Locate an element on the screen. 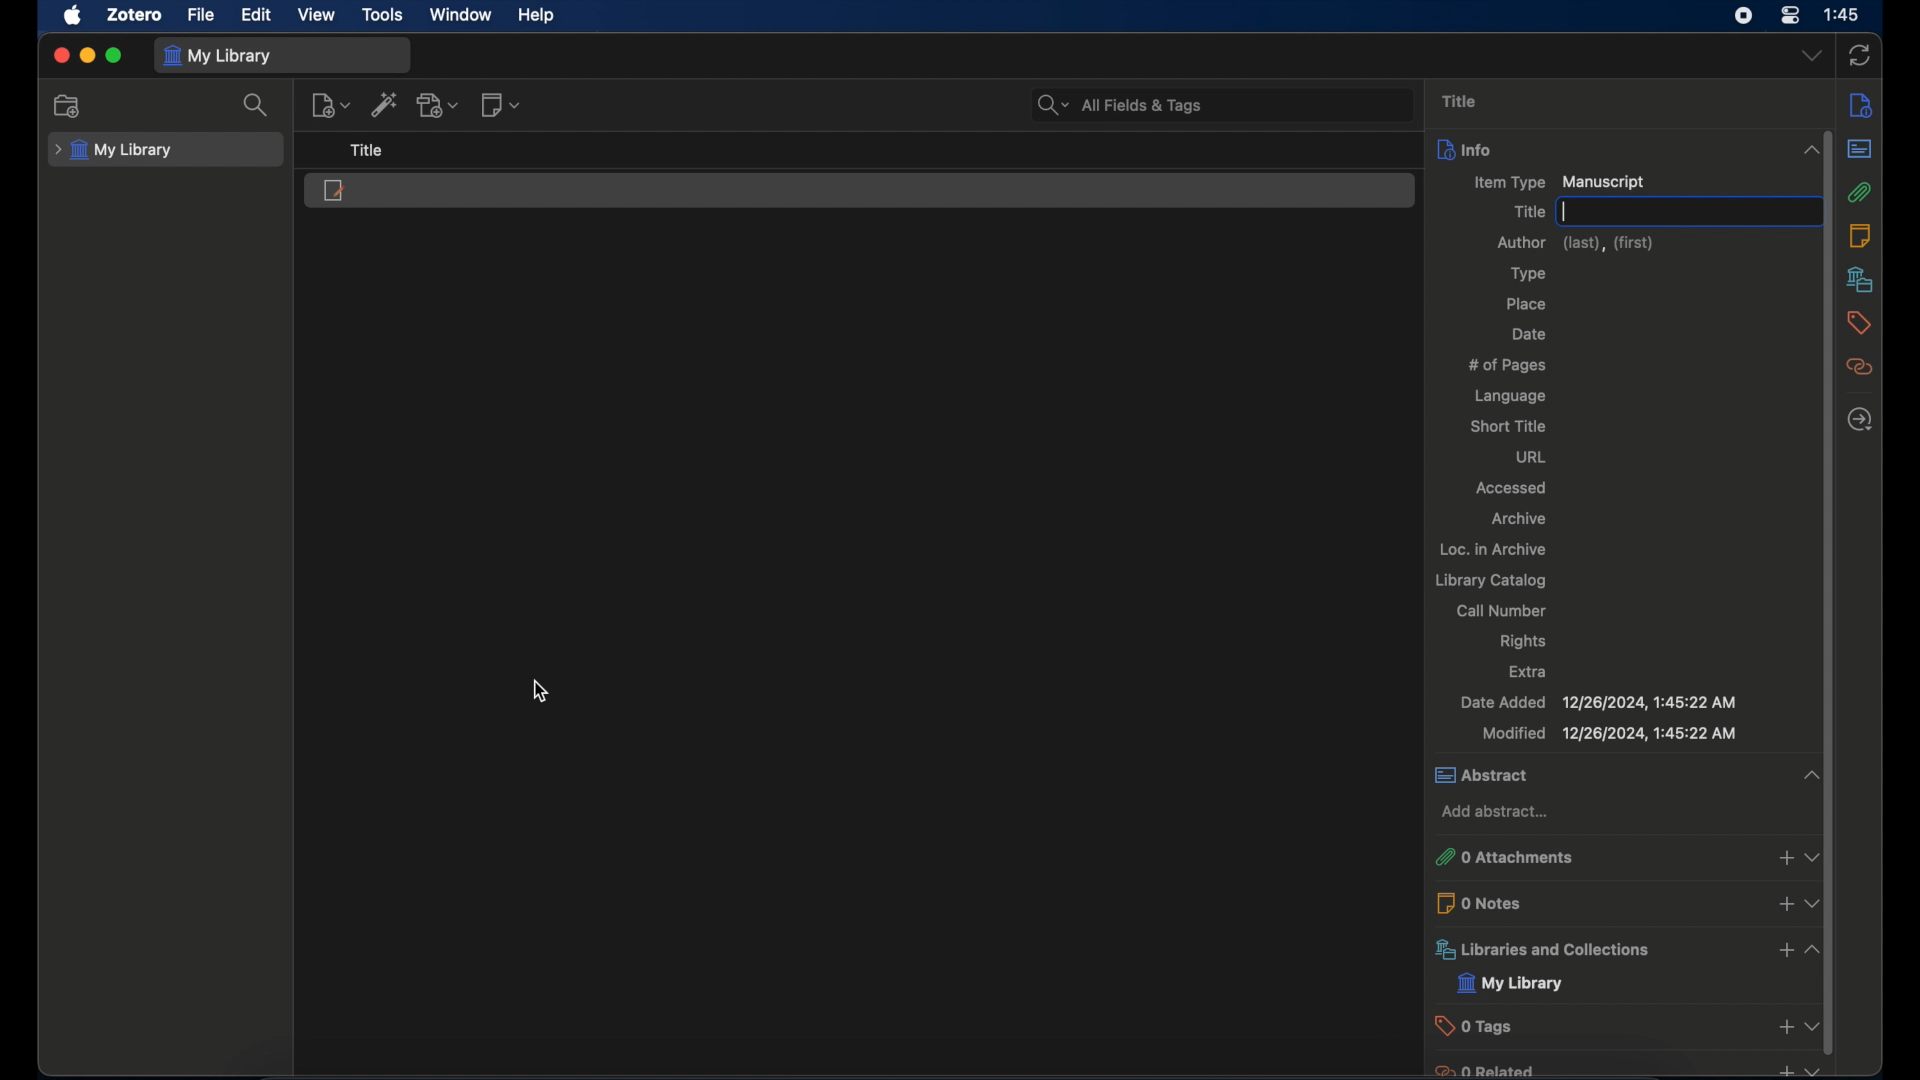 The image size is (1920, 1080). extra is located at coordinates (1530, 671).